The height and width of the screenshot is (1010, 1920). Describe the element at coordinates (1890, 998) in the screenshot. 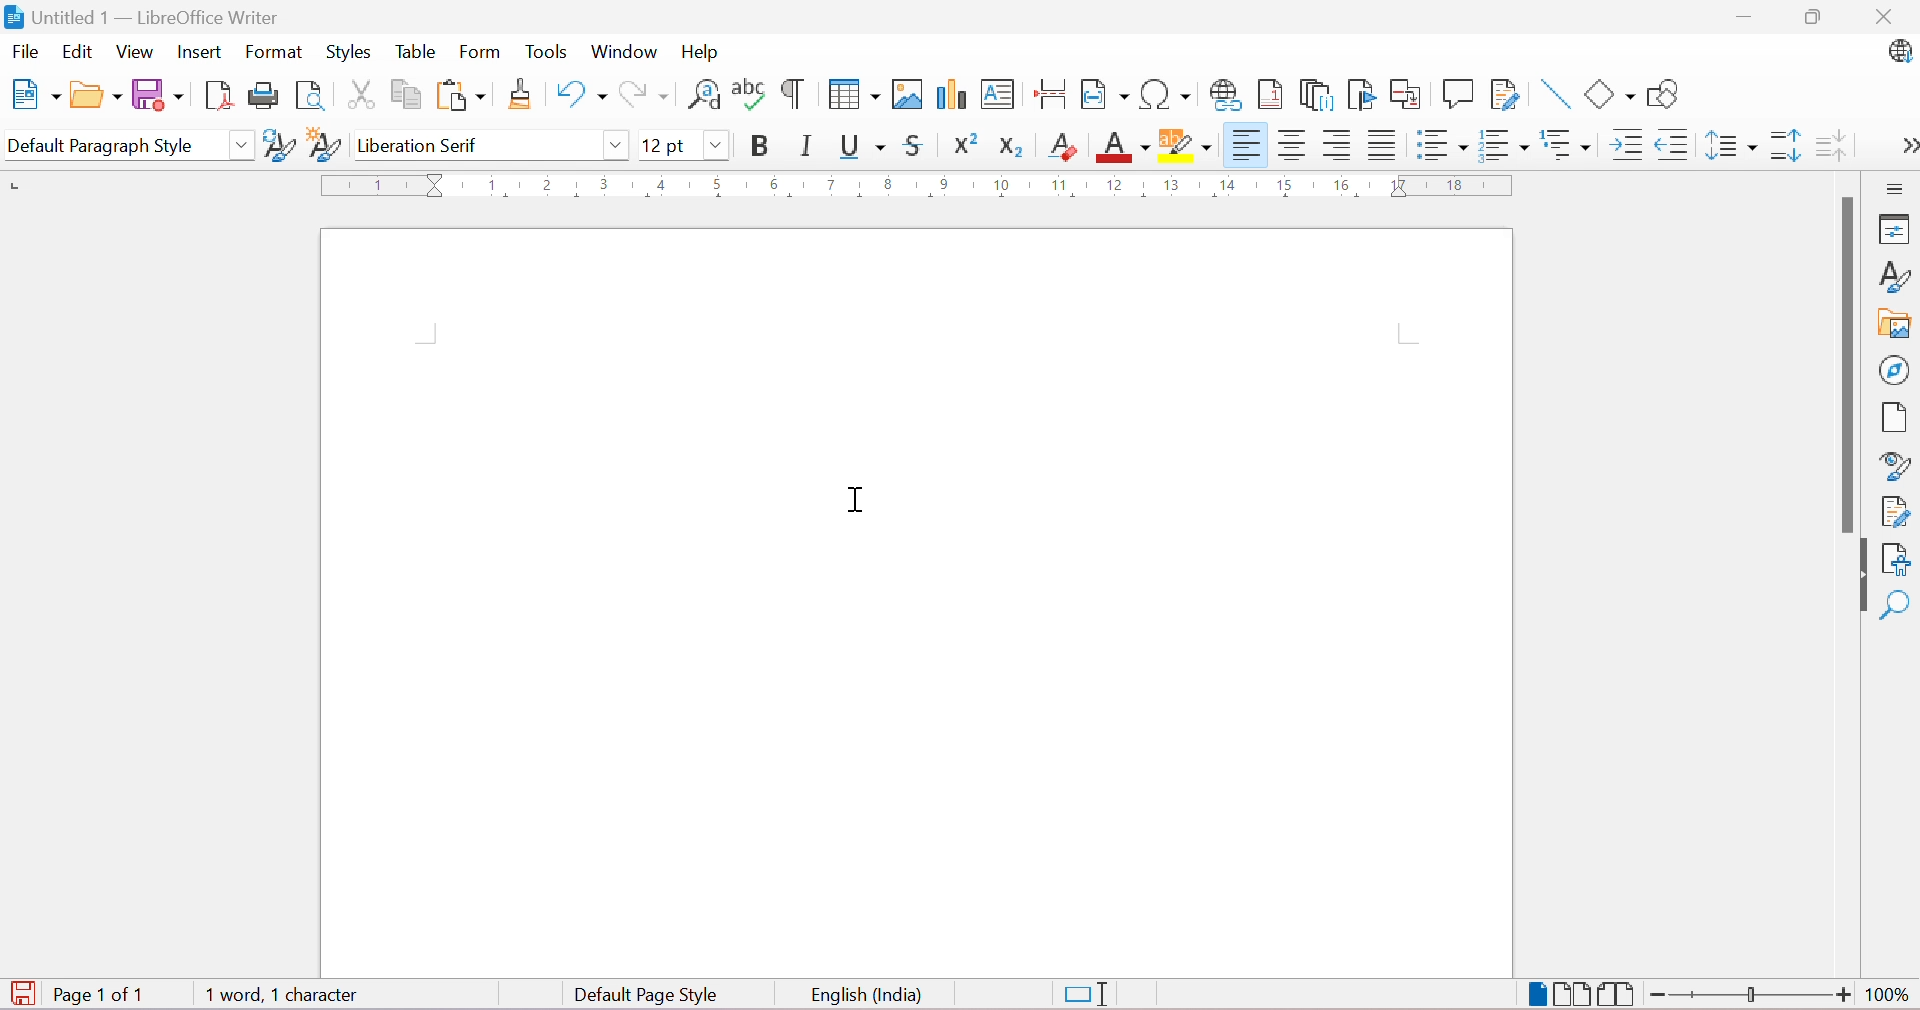

I see `100%` at that location.